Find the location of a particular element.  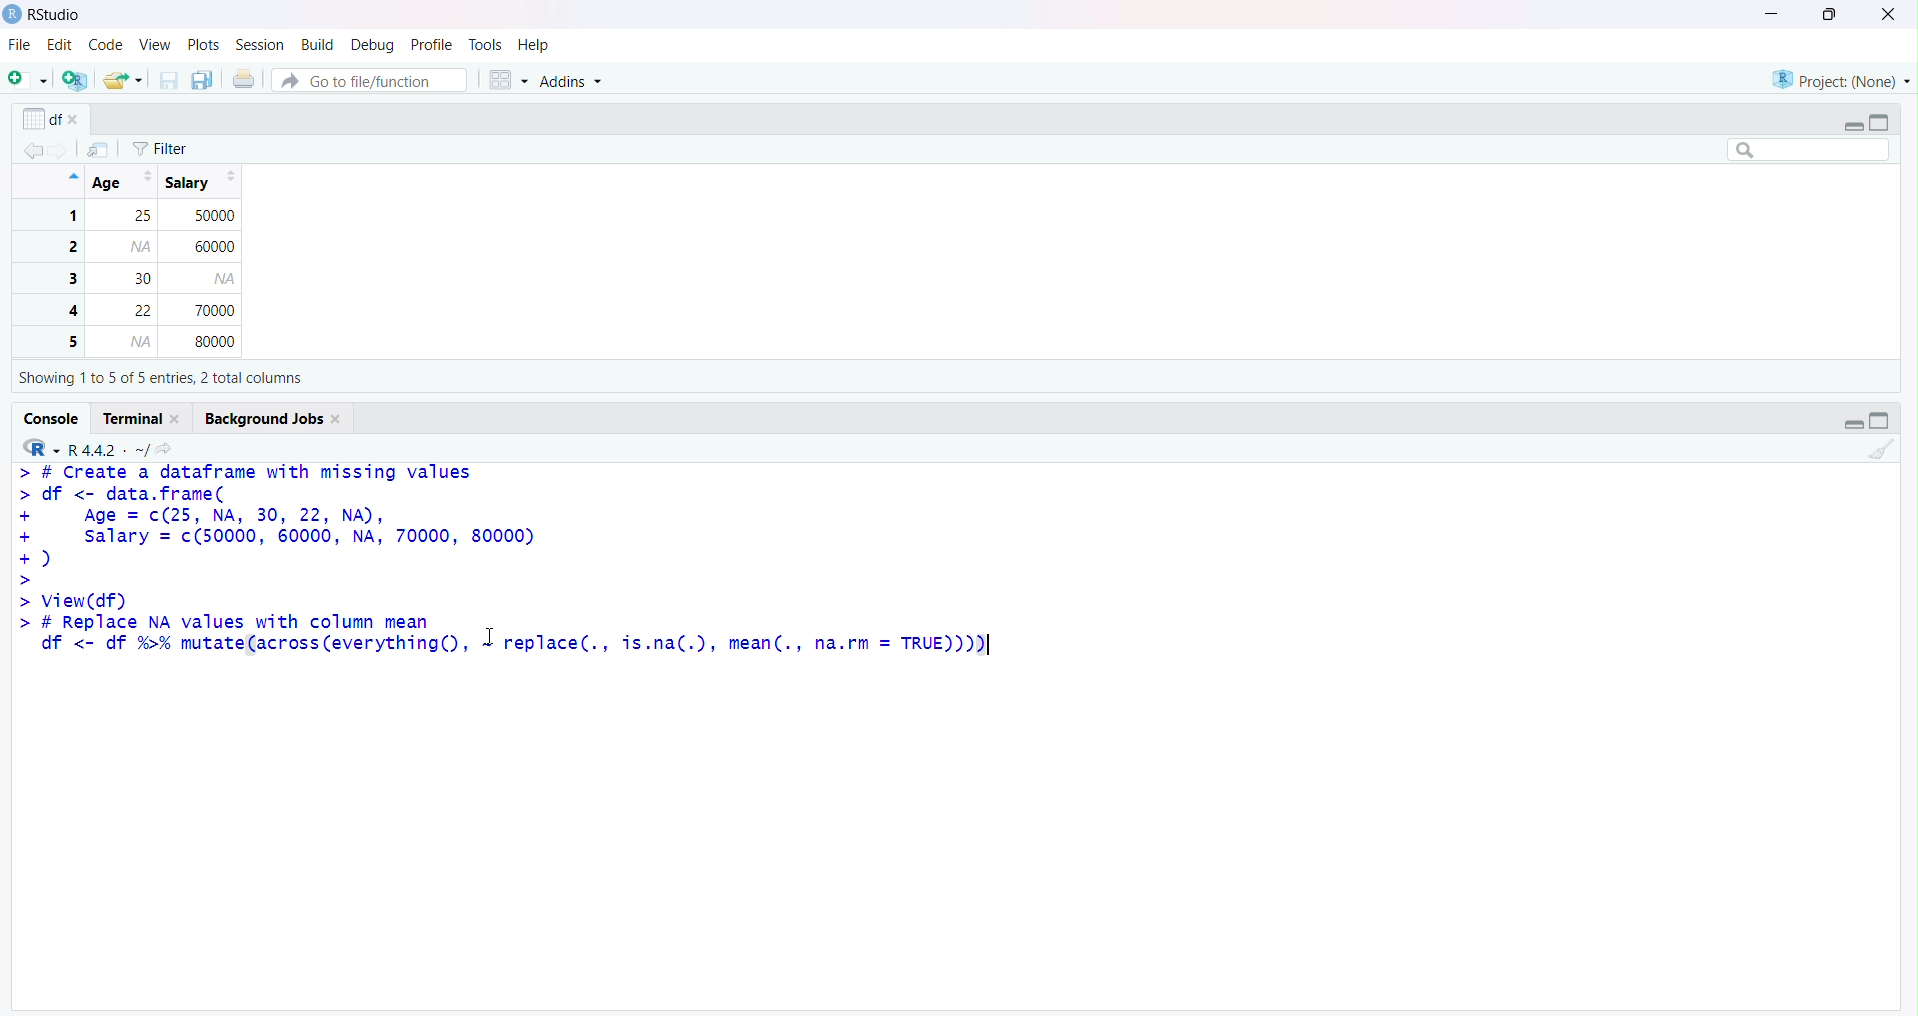

Filter is located at coordinates (163, 146).